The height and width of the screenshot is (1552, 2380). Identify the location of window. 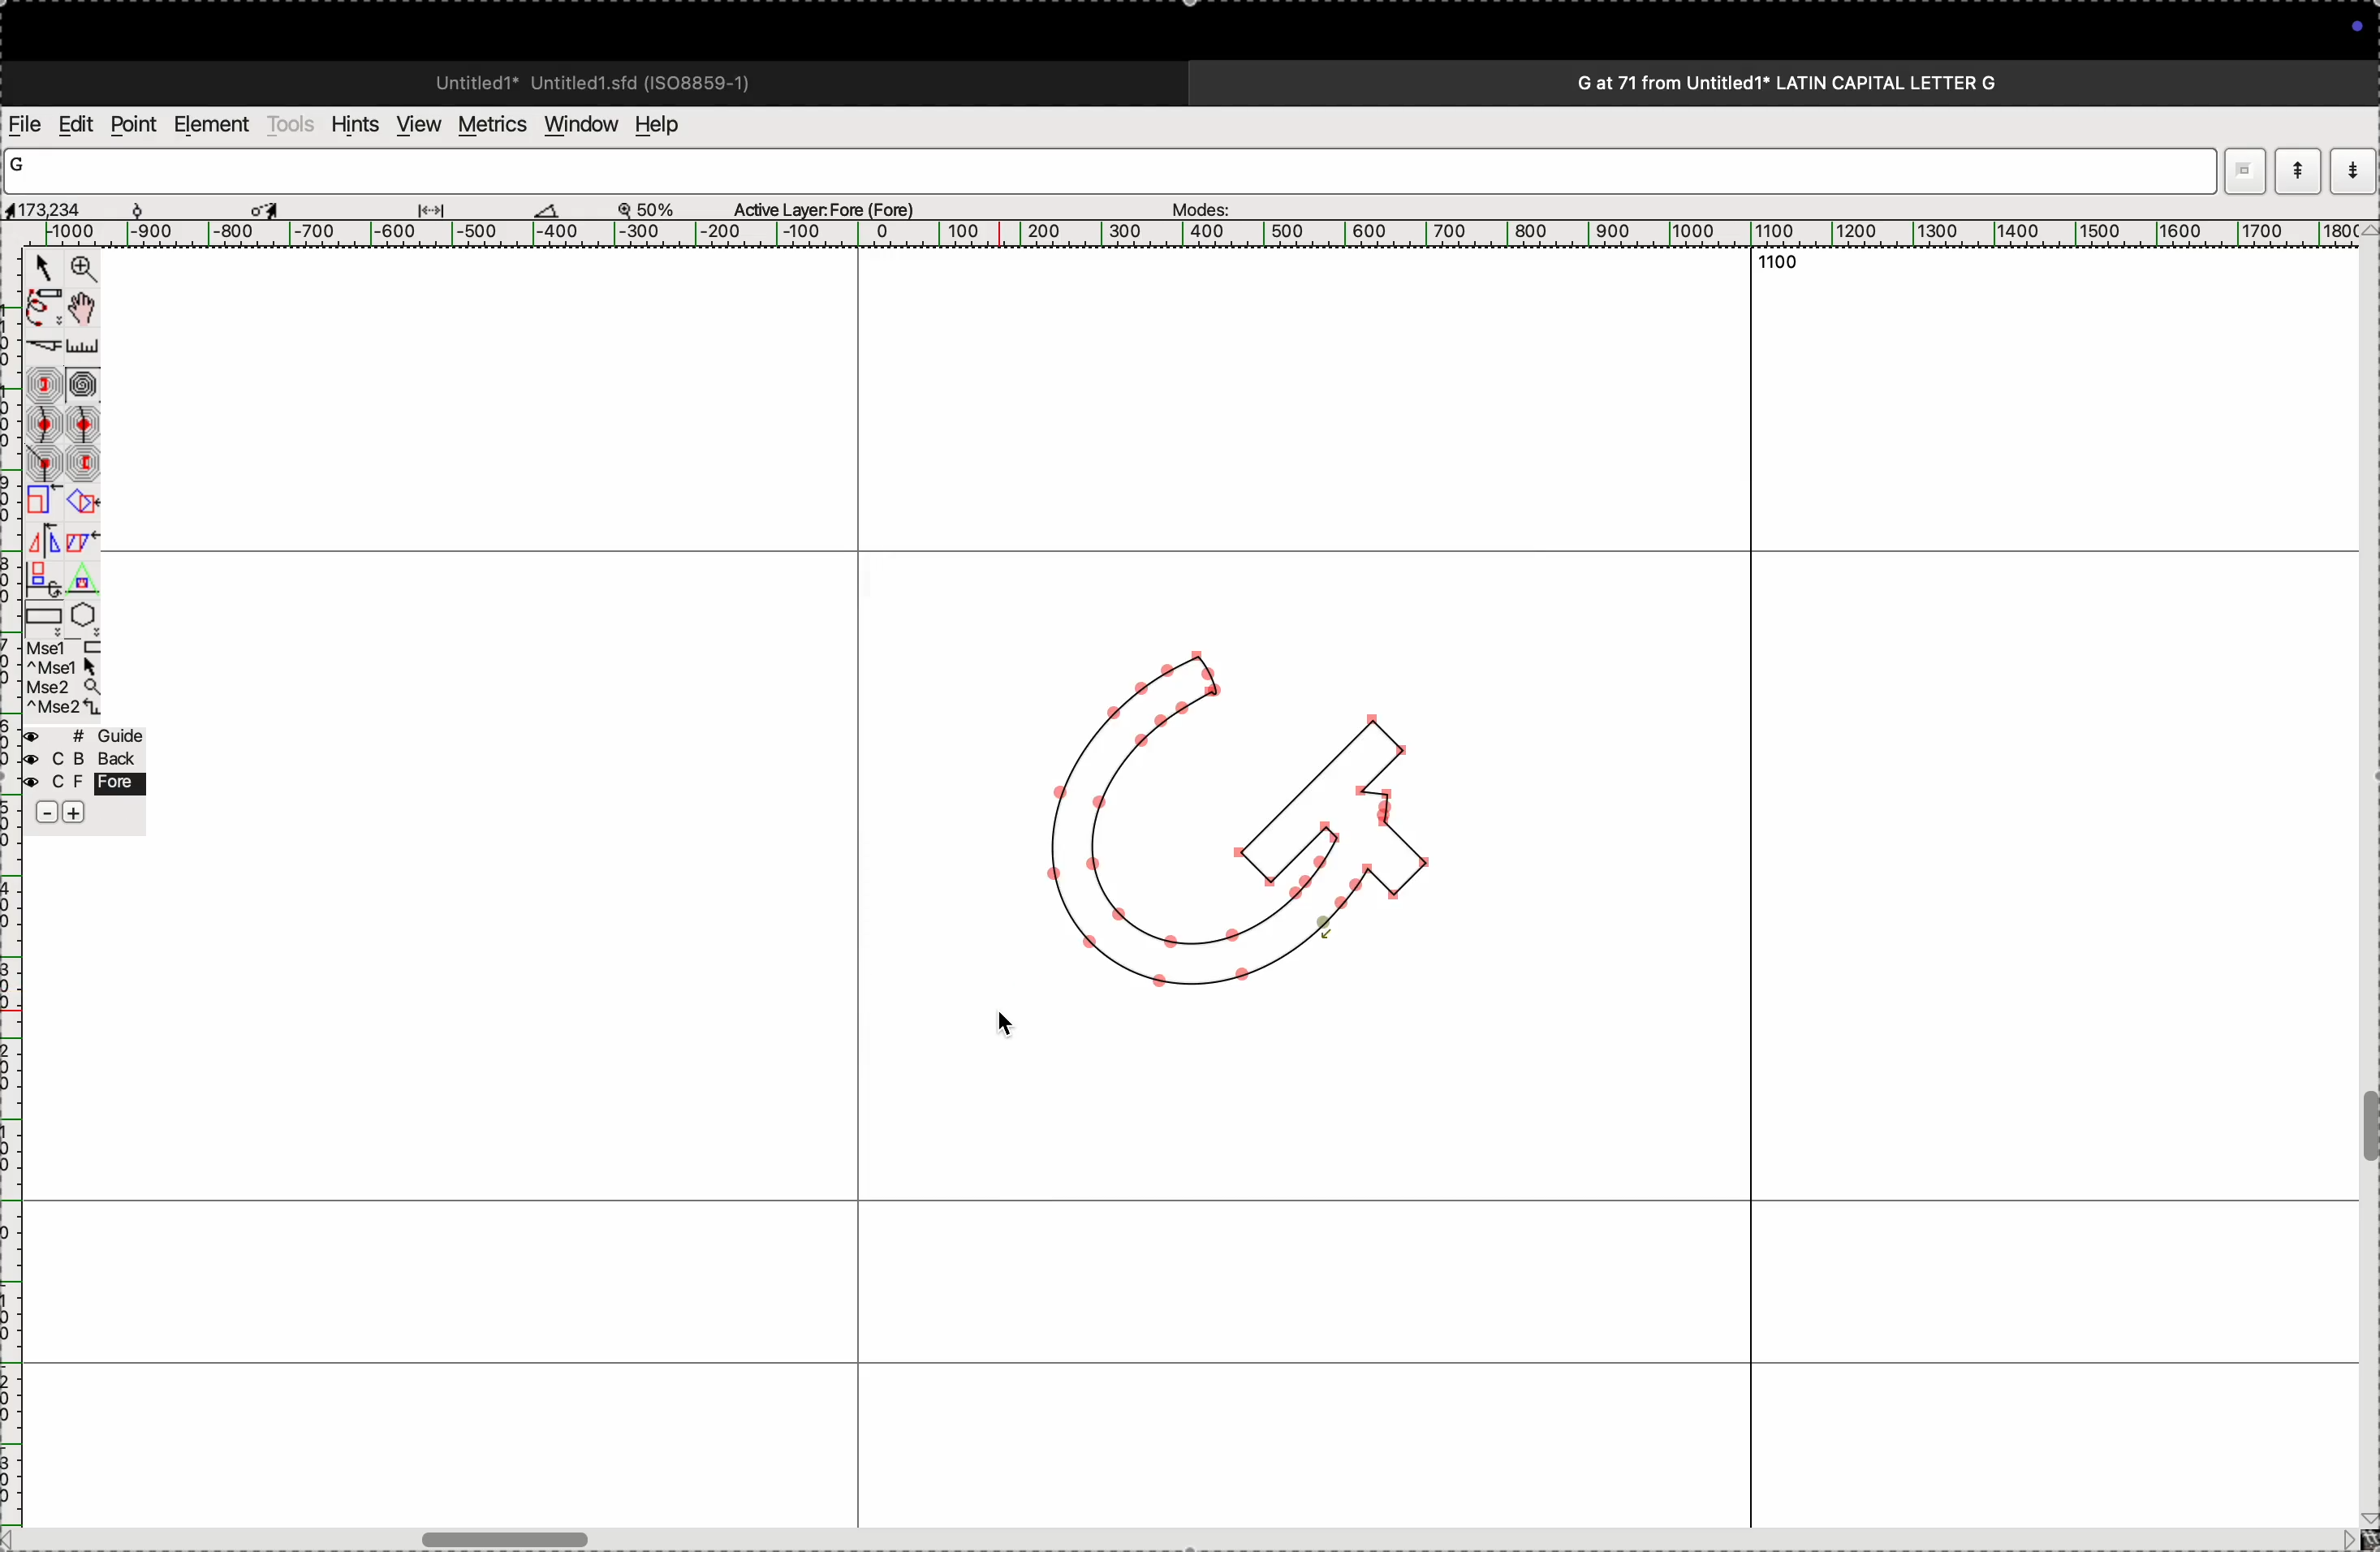
(582, 126).